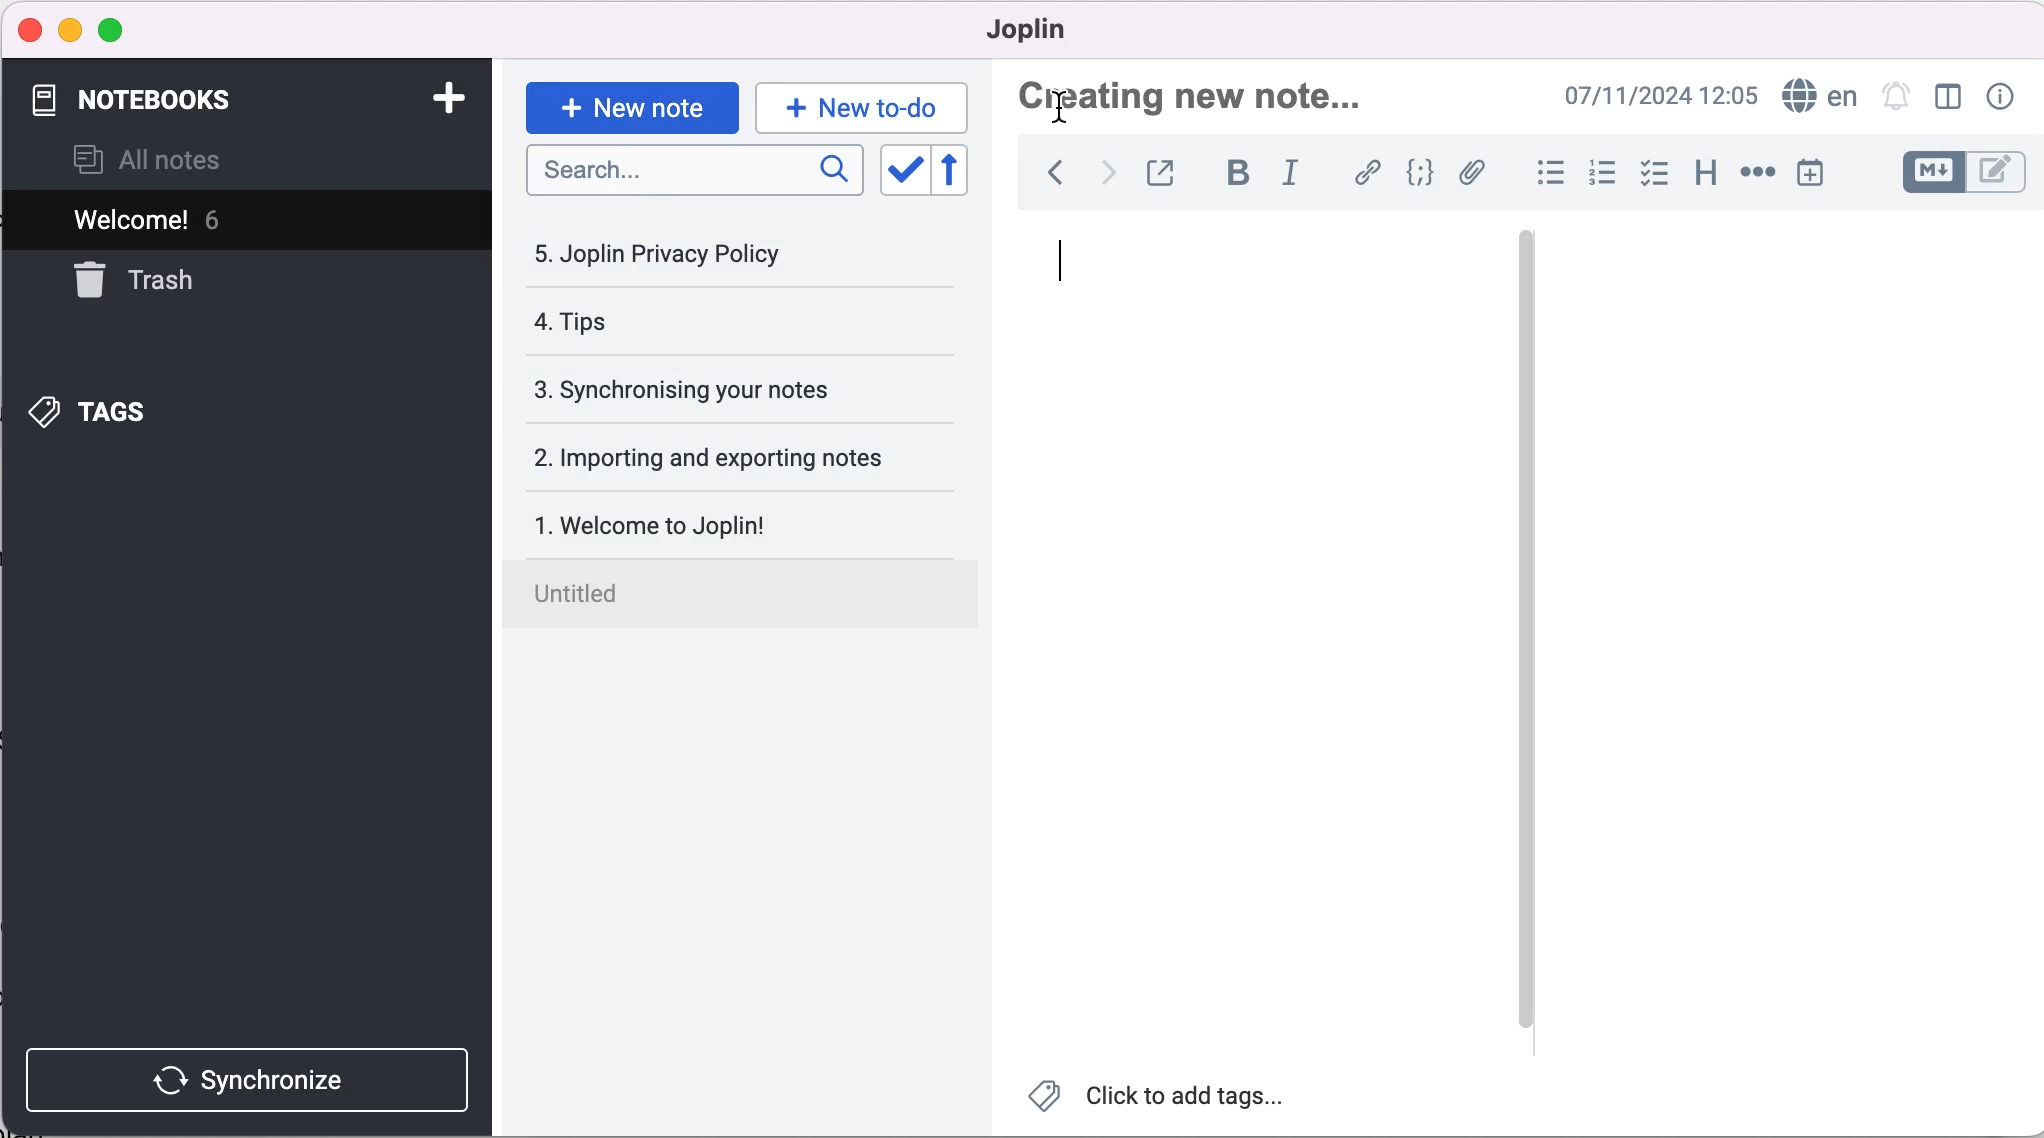  Describe the element at coordinates (1893, 100) in the screenshot. I see `set alarm` at that location.